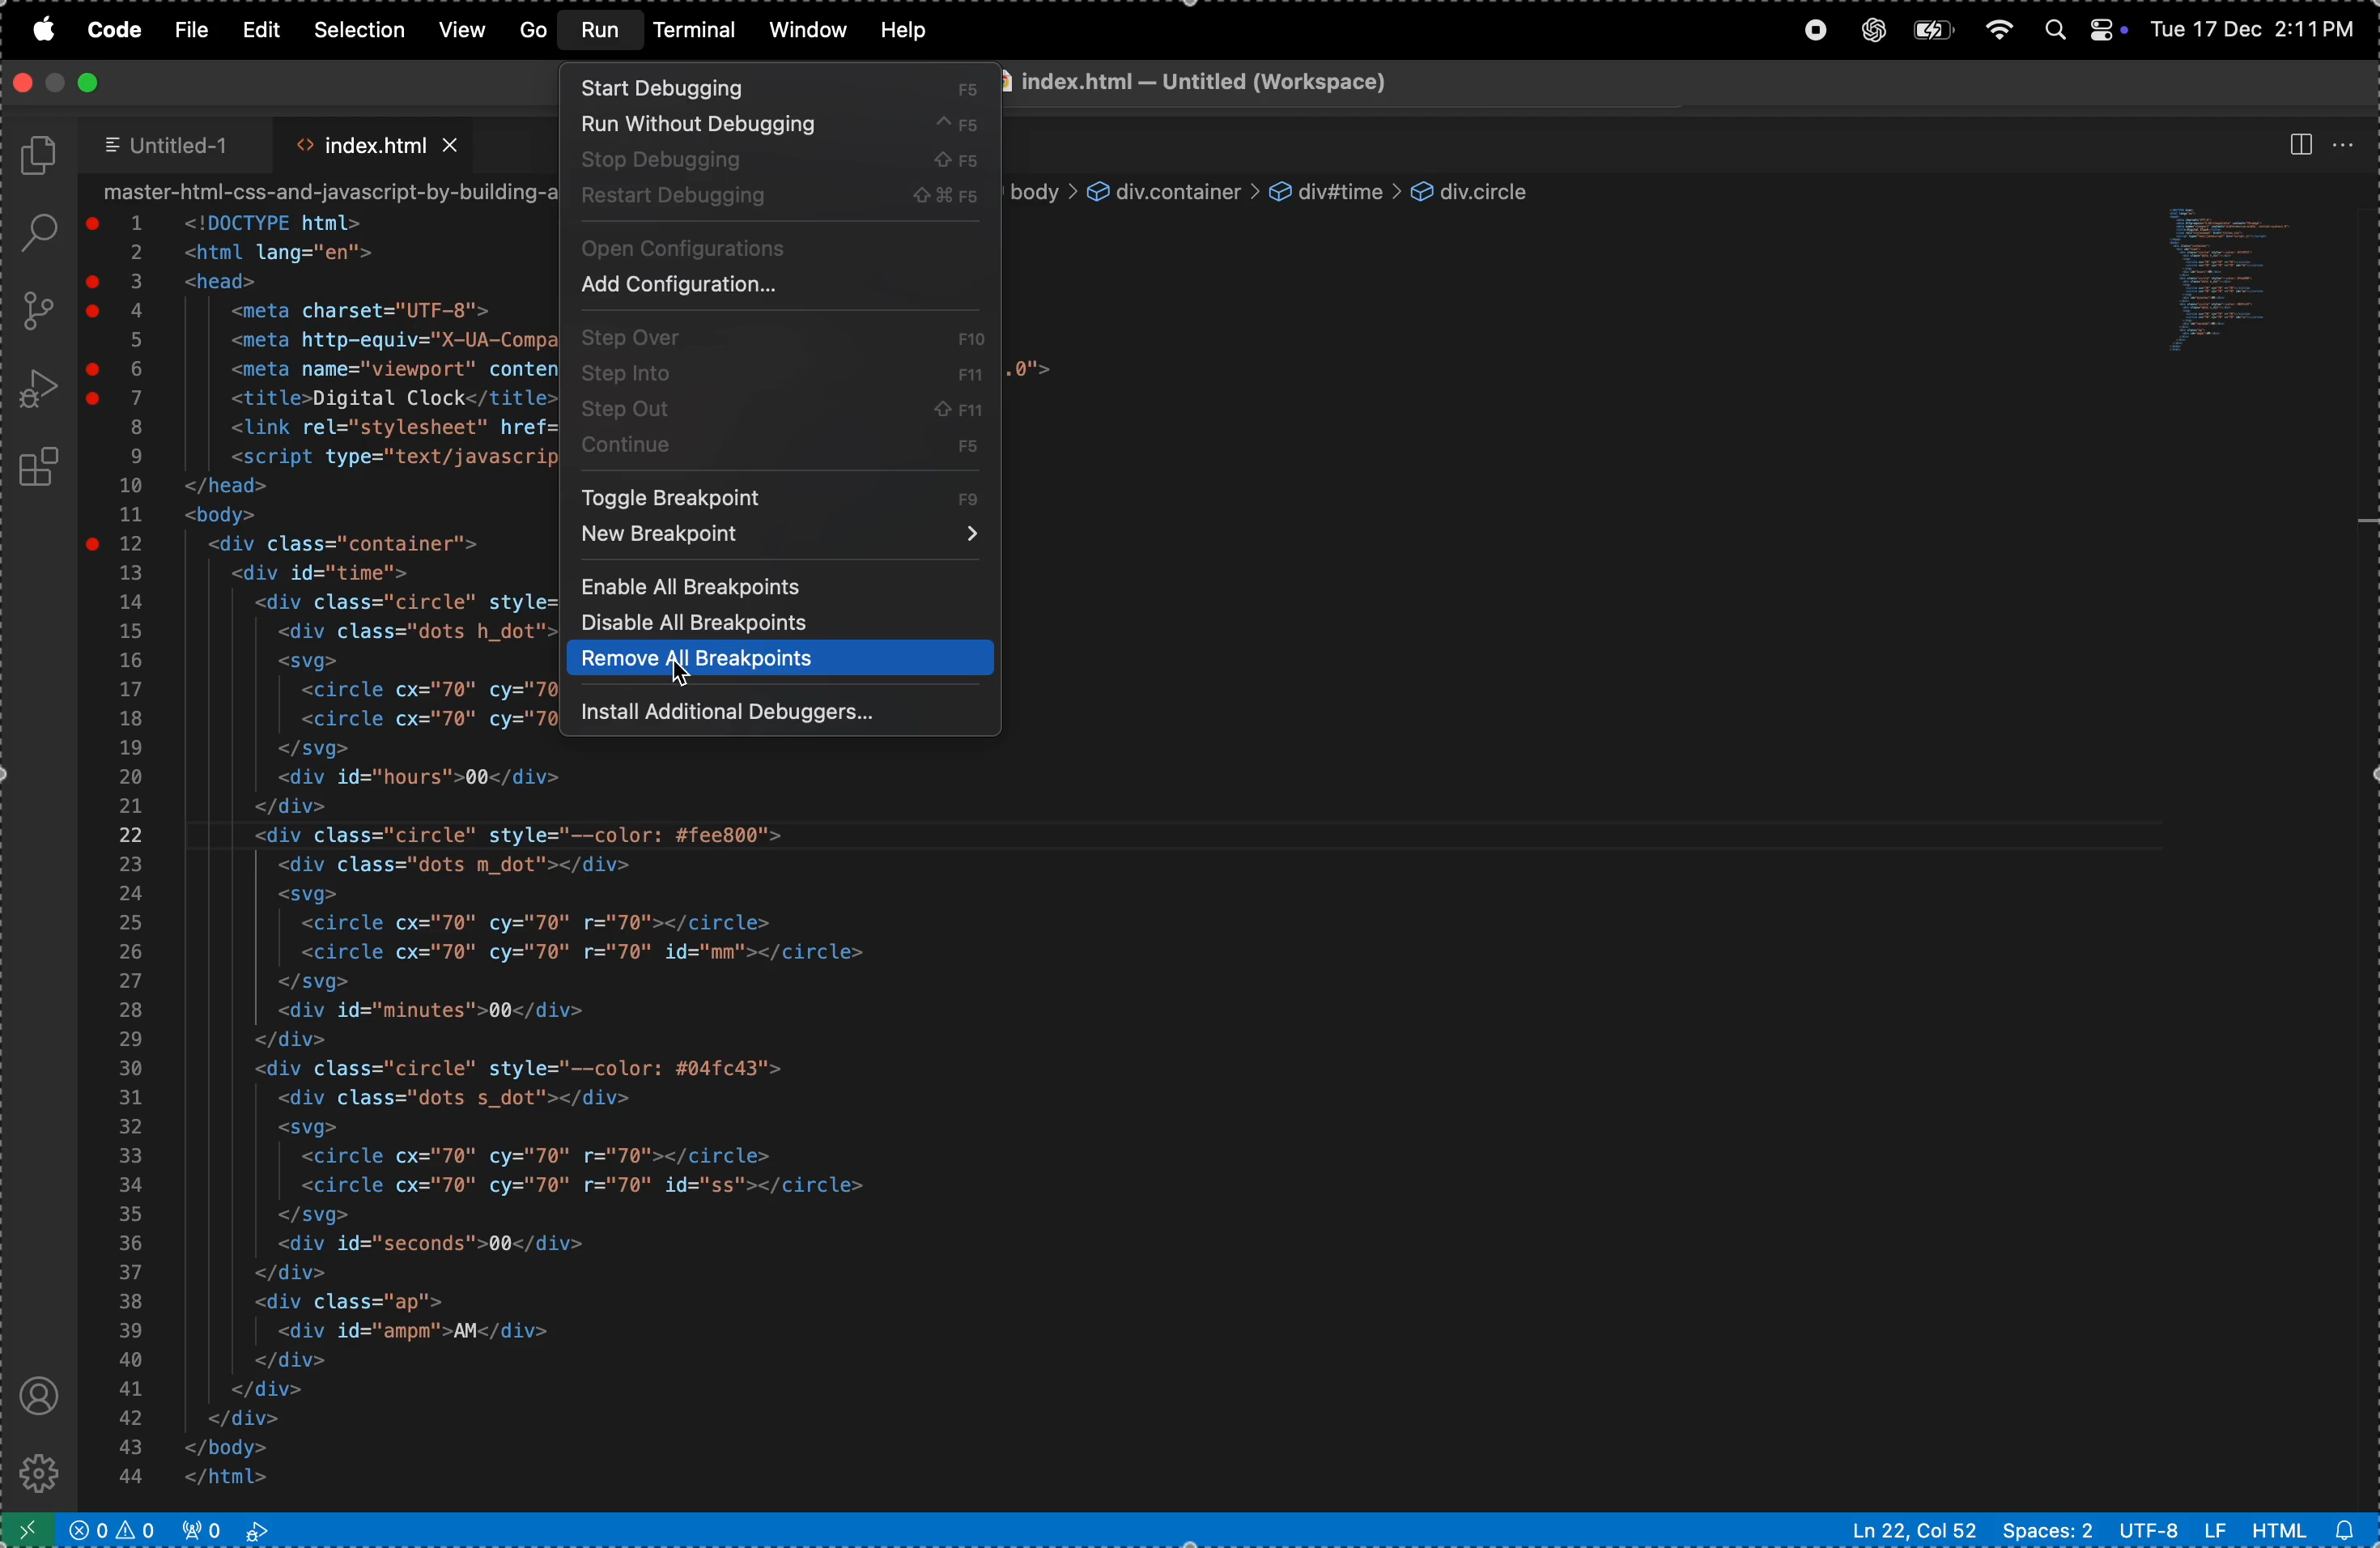  What do you see at coordinates (374, 140) in the screenshot?
I see `index.html` at bounding box center [374, 140].